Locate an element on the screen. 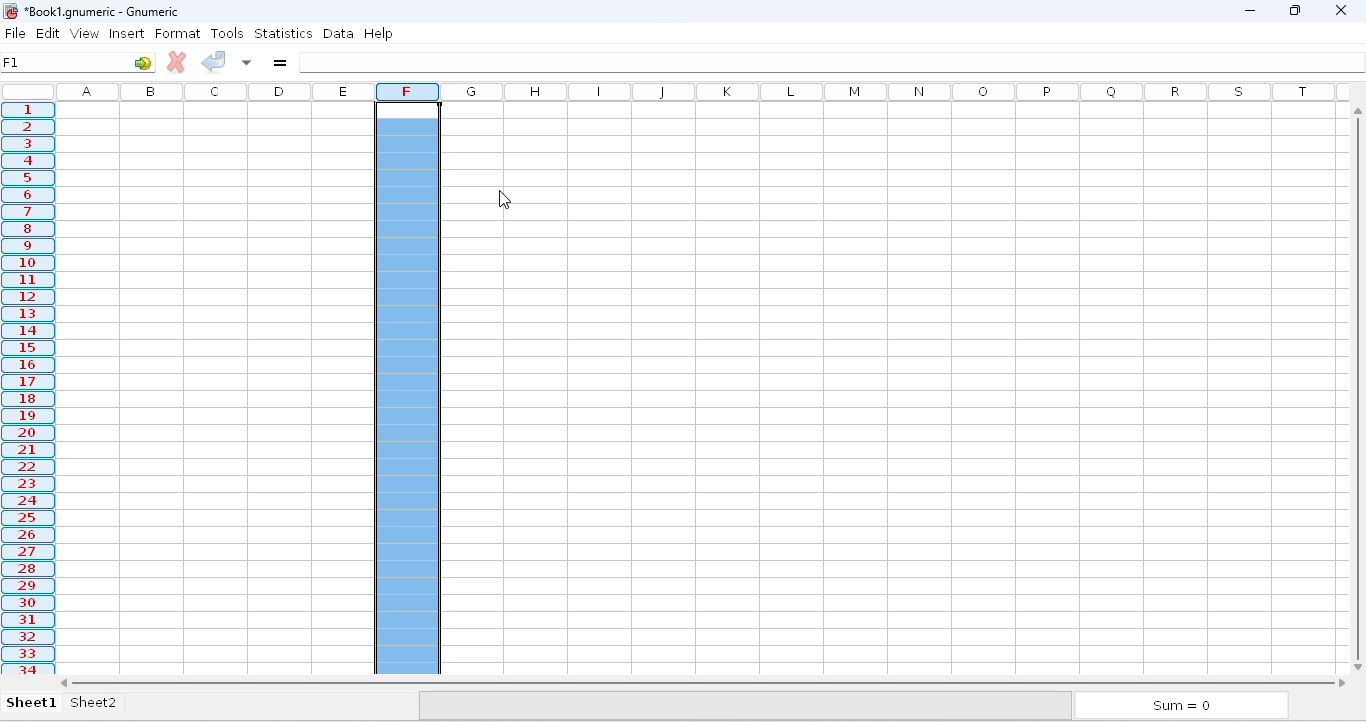 The width and height of the screenshot is (1366, 722). accept changes to multiple cells is located at coordinates (246, 62).